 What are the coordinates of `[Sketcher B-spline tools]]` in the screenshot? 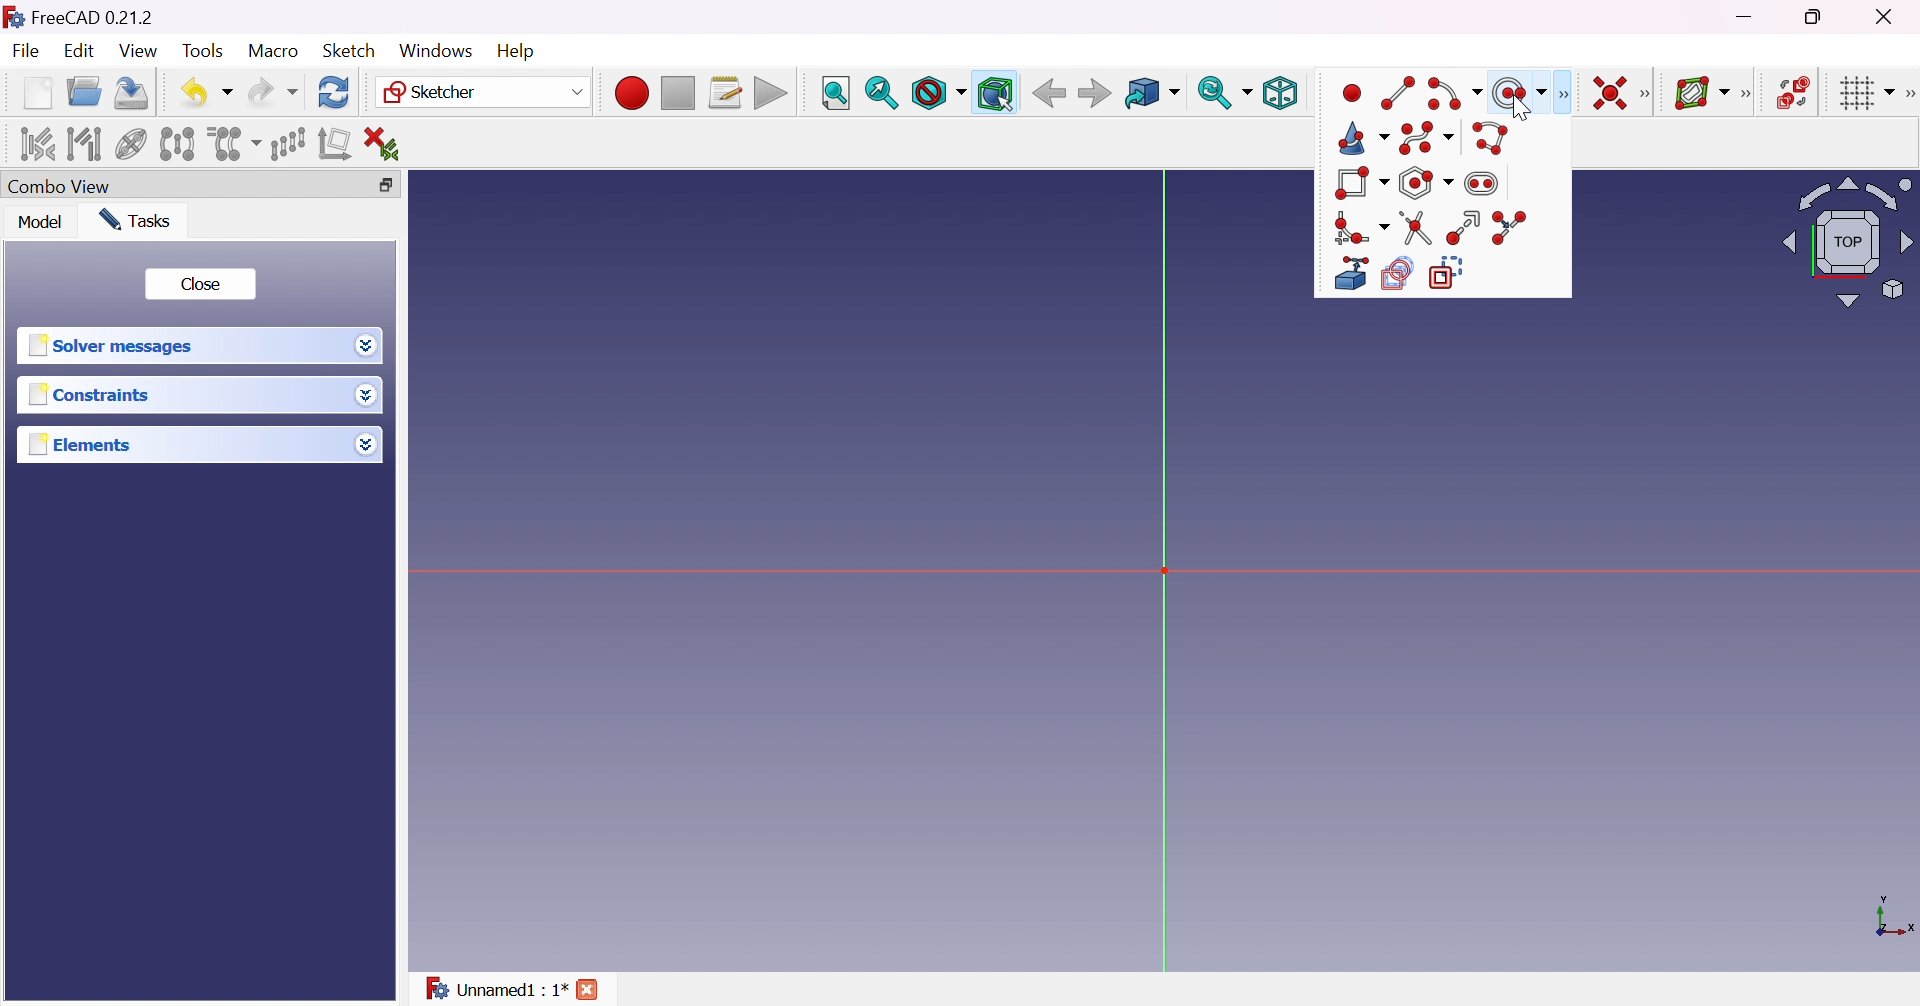 It's located at (1751, 94).